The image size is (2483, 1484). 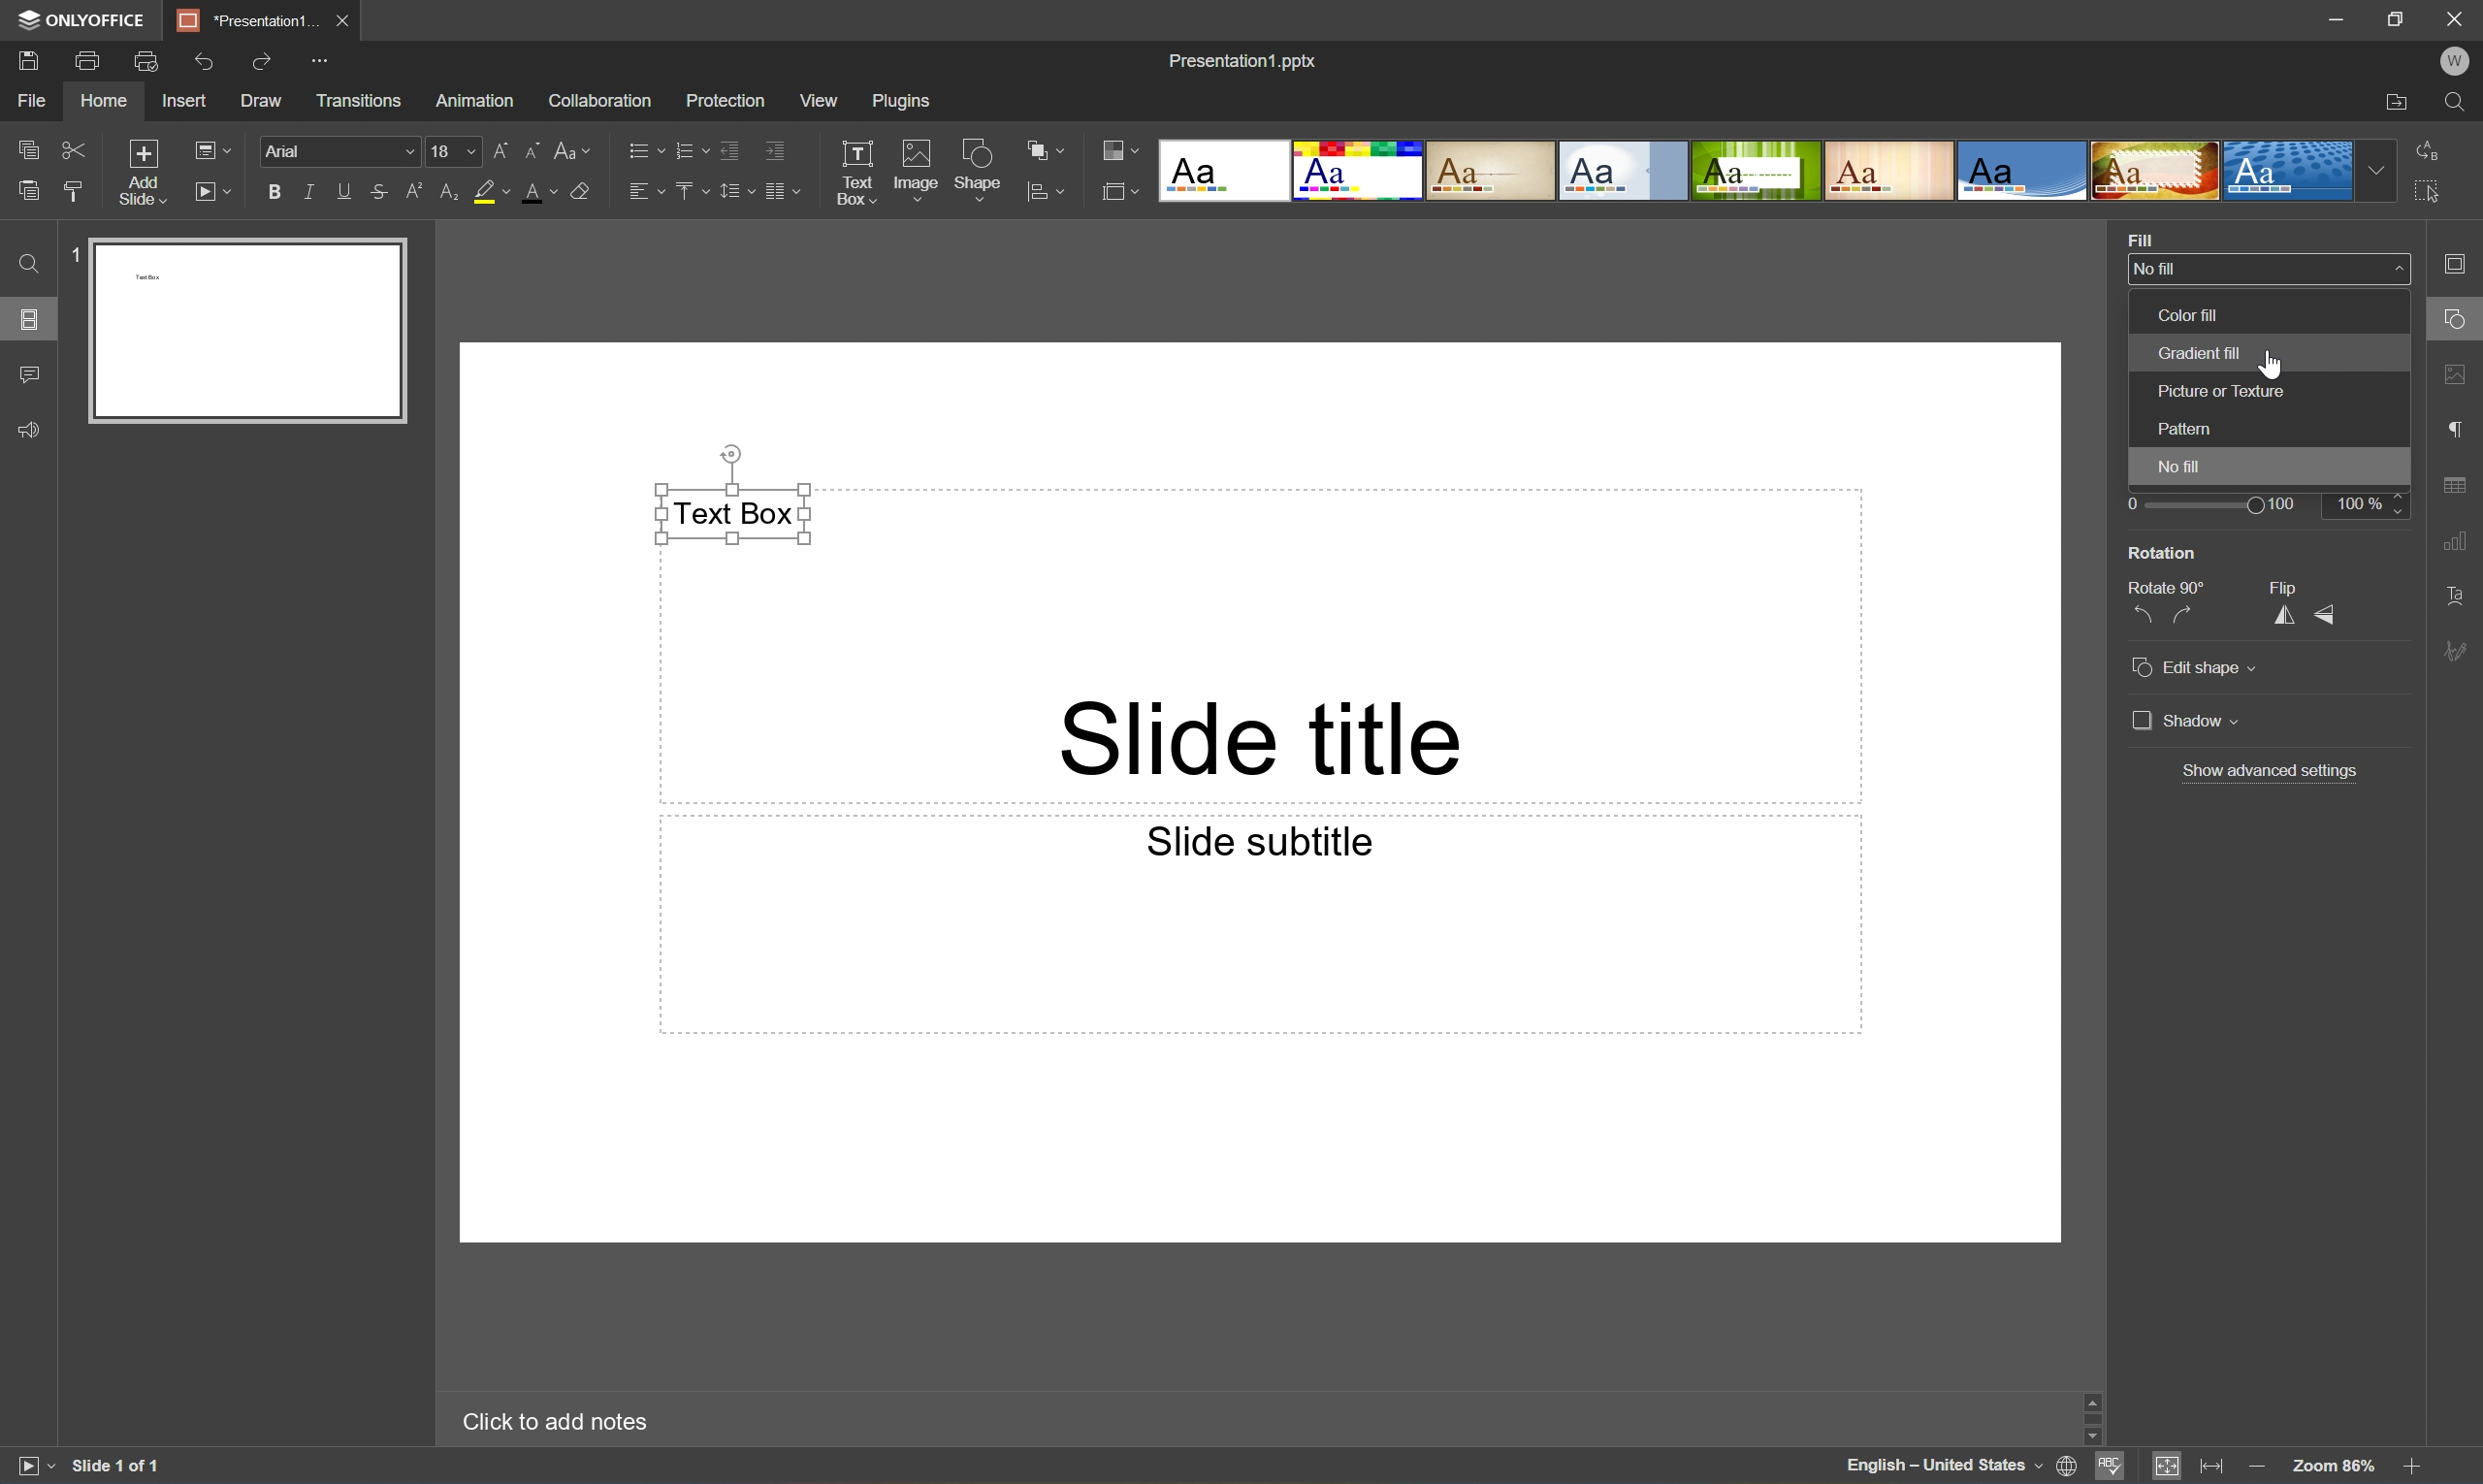 What do you see at coordinates (2193, 665) in the screenshot?
I see `Edit Shape` at bounding box center [2193, 665].